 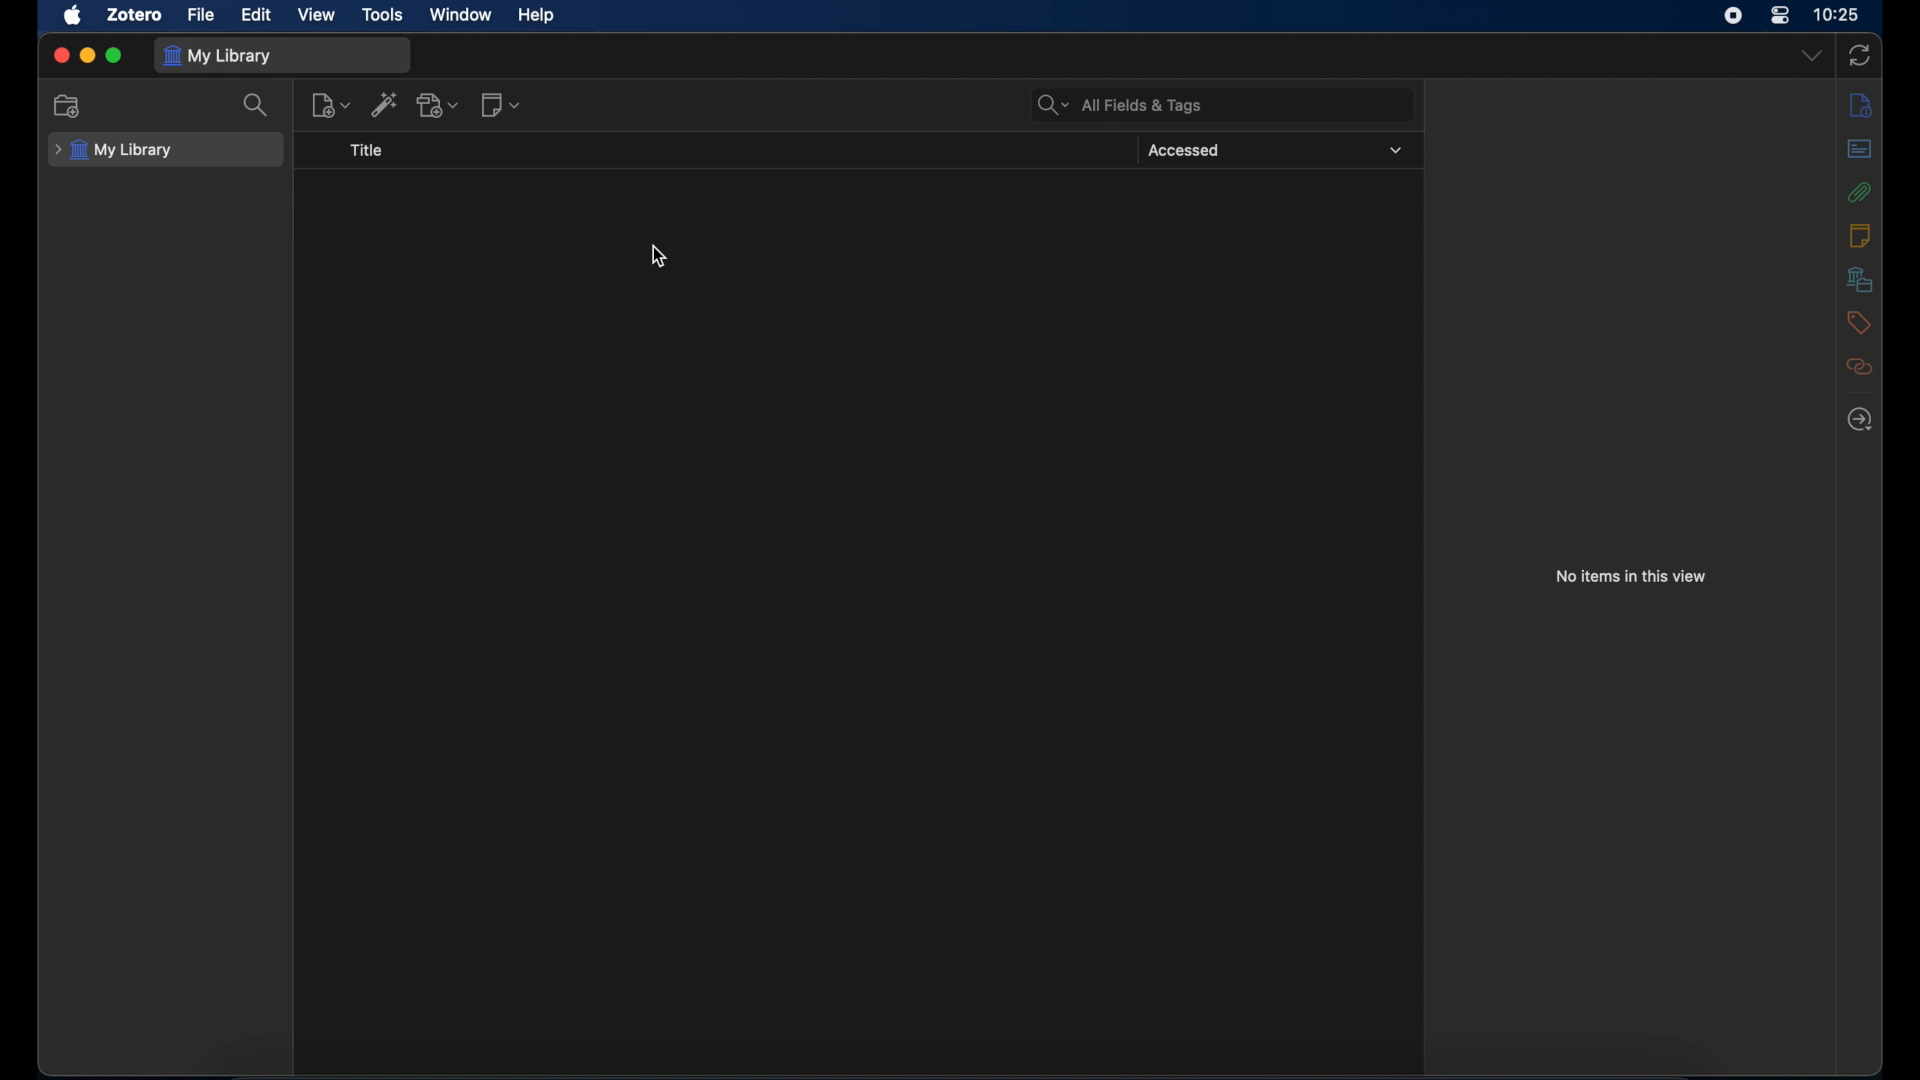 What do you see at coordinates (1860, 280) in the screenshot?
I see `libraries` at bounding box center [1860, 280].